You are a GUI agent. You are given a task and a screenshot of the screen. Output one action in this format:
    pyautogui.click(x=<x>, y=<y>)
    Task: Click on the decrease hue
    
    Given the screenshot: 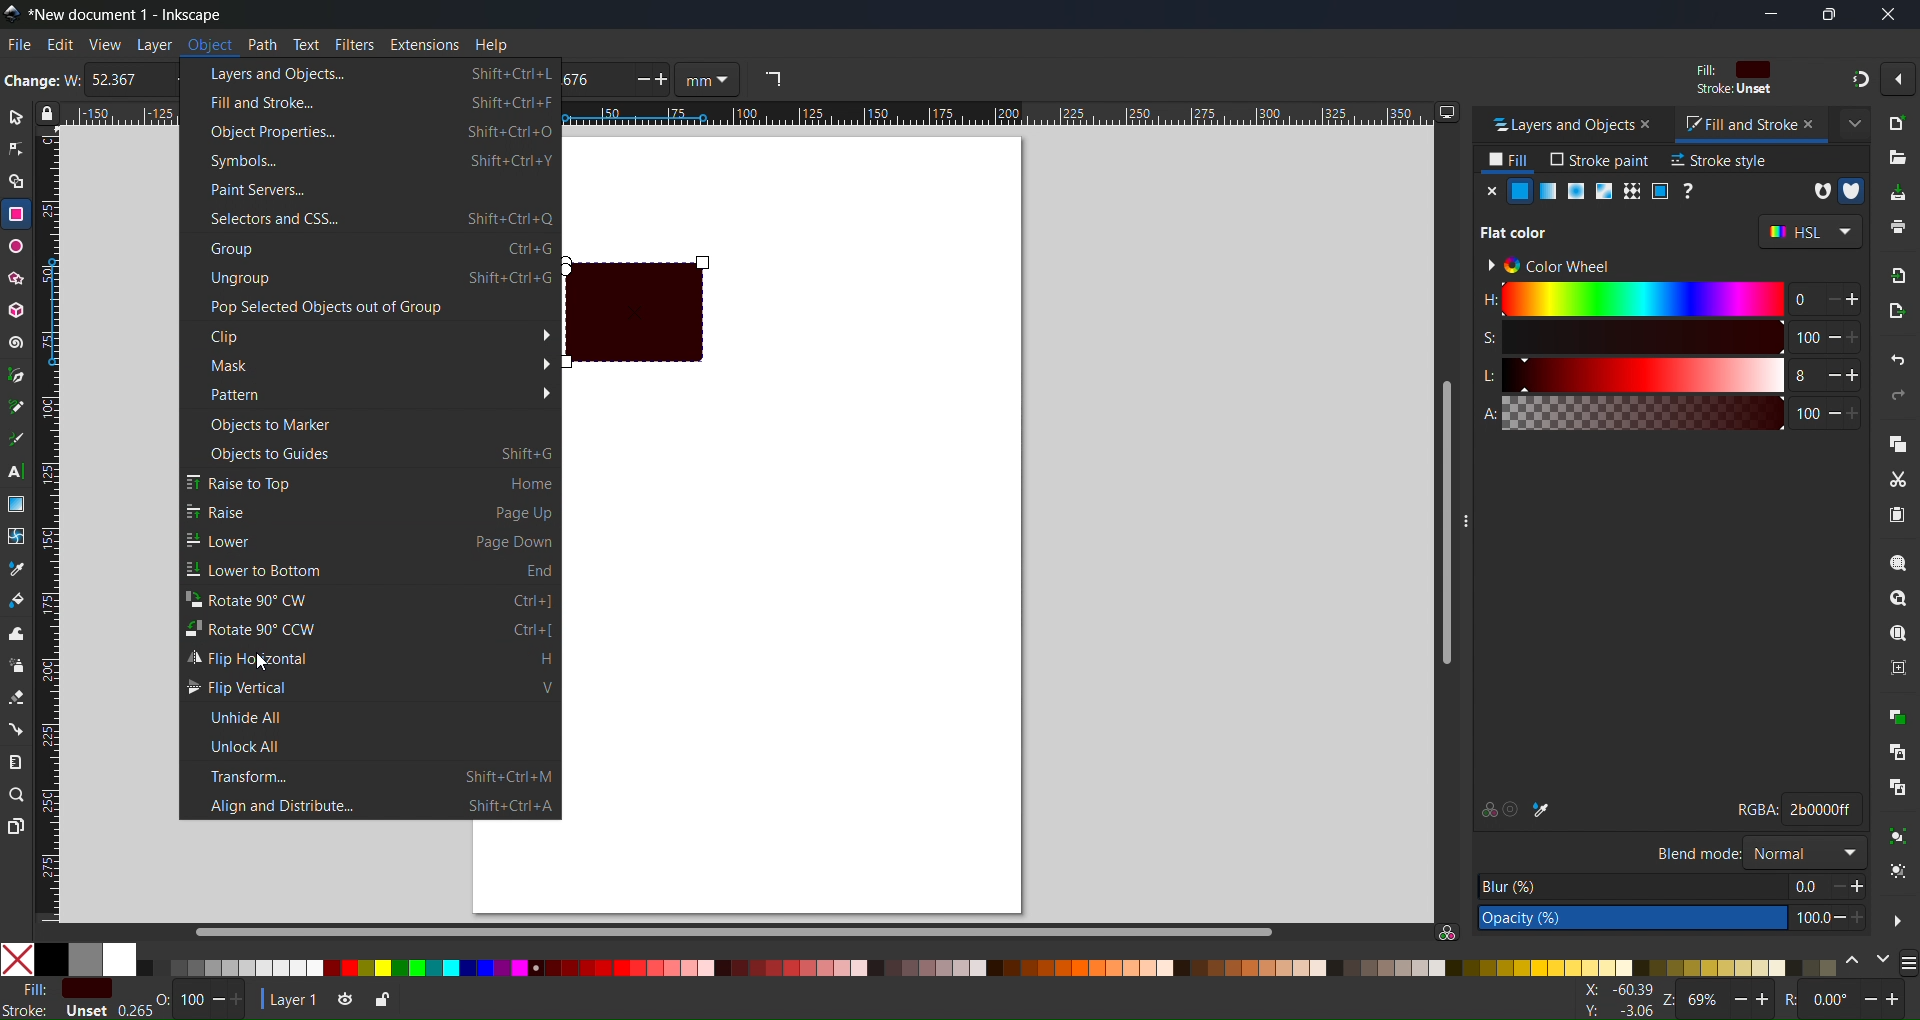 What is the action you would take?
    pyautogui.click(x=1855, y=301)
    